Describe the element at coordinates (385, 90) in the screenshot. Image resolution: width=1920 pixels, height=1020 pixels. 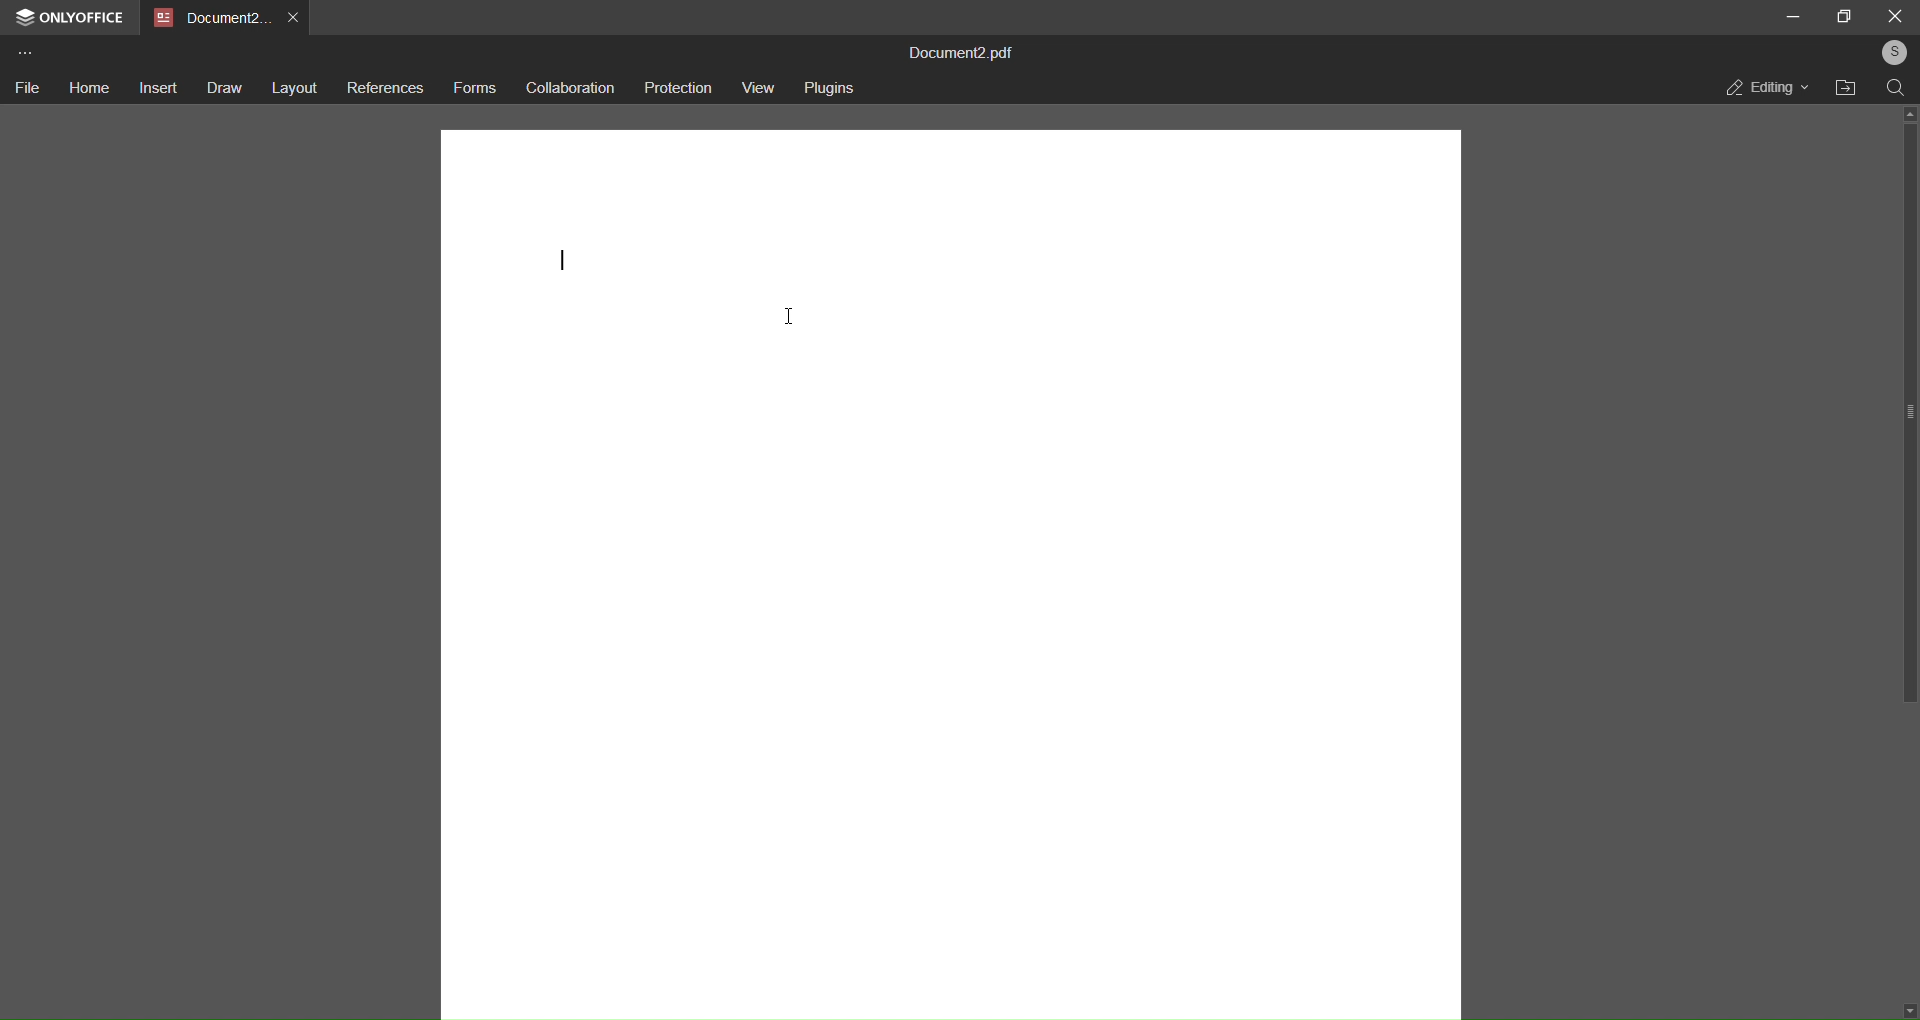
I see `references` at that location.